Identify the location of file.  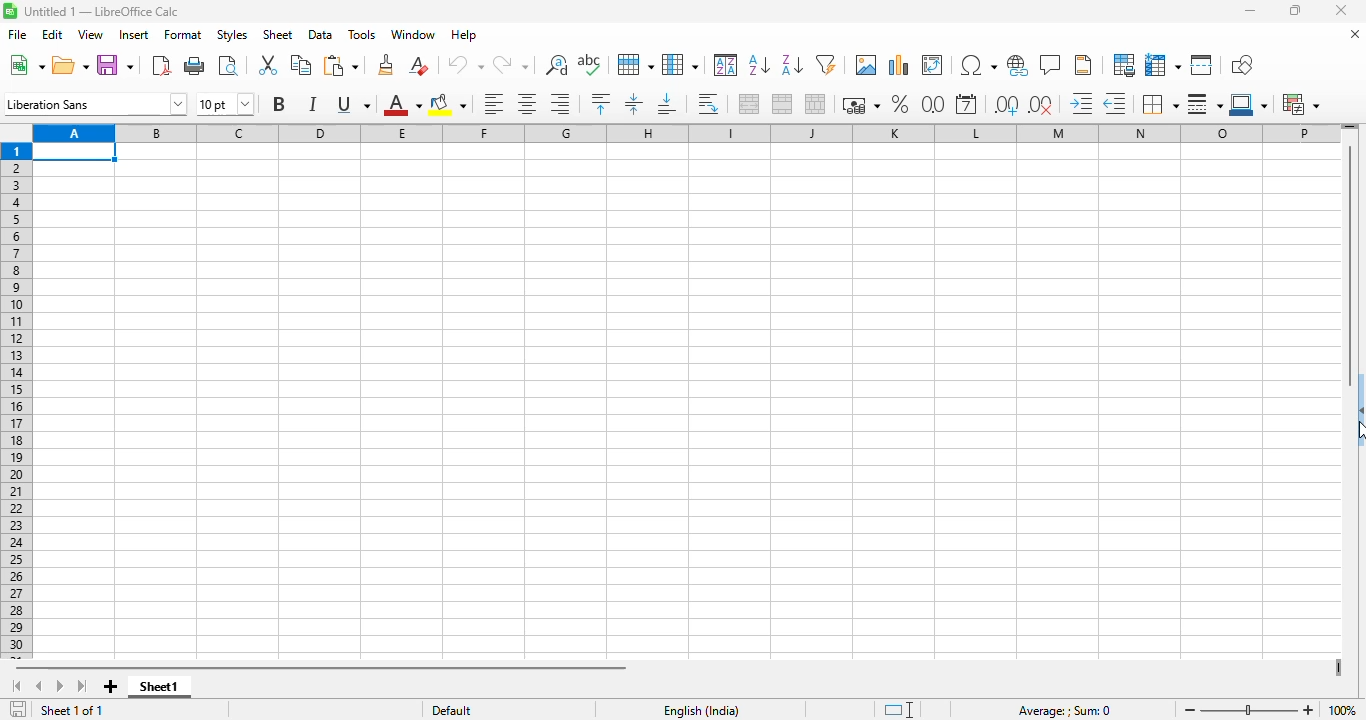
(17, 34).